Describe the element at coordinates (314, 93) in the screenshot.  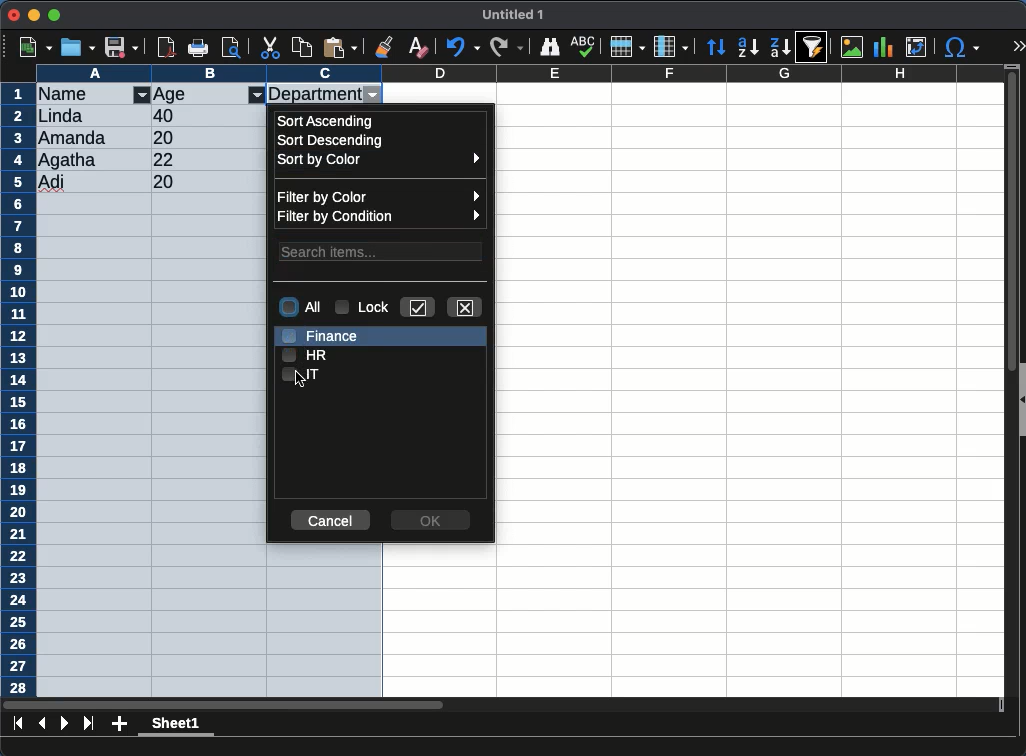
I see `department ` at that location.